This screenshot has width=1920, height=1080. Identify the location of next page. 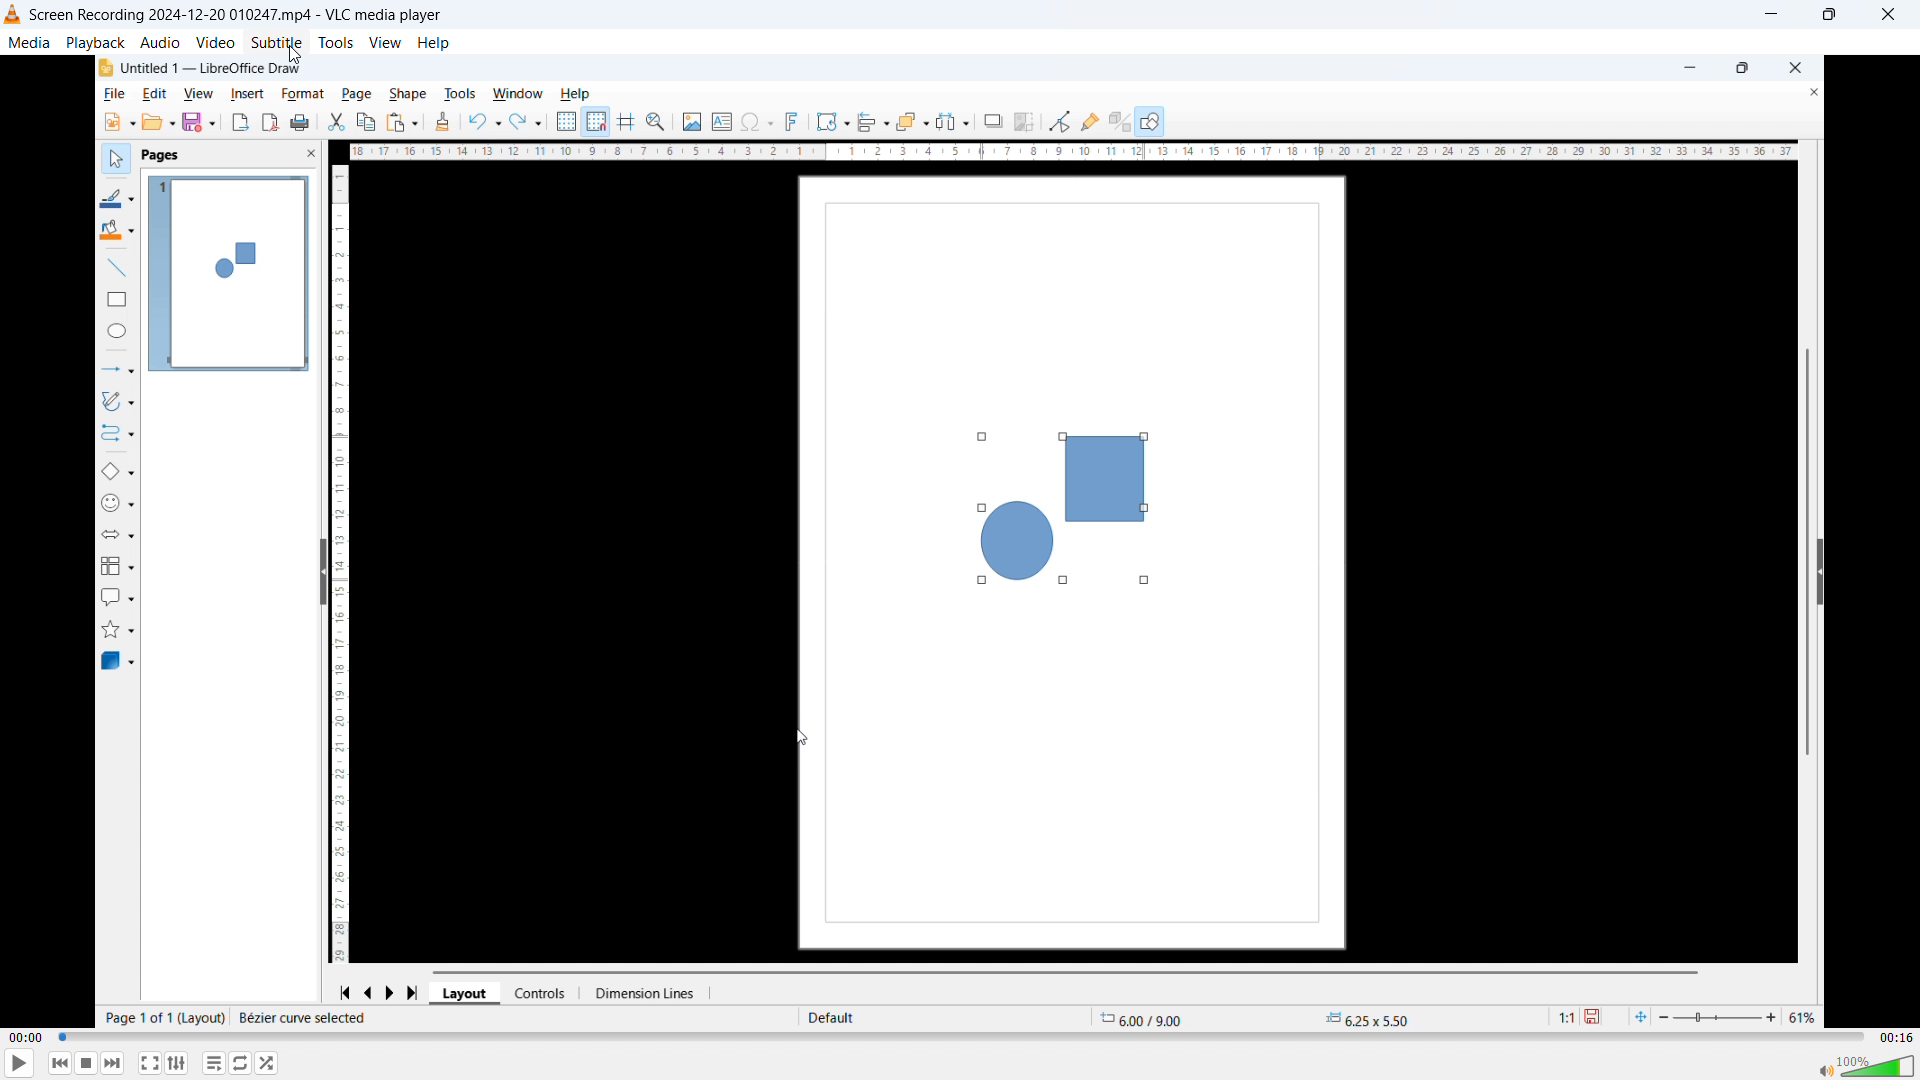
(397, 990).